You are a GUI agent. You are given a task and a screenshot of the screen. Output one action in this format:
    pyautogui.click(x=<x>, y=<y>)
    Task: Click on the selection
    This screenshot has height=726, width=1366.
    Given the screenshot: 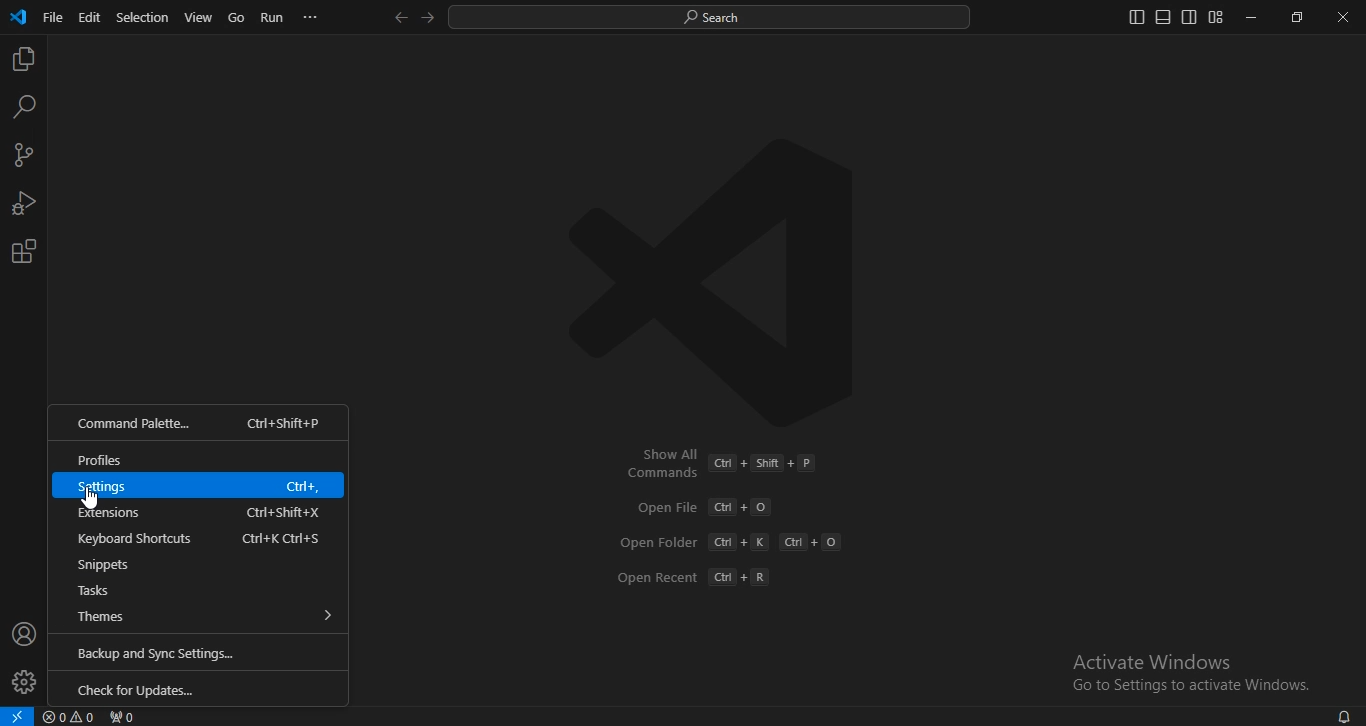 What is the action you would take?
    pyautogui.click(x=143, y=16)
    